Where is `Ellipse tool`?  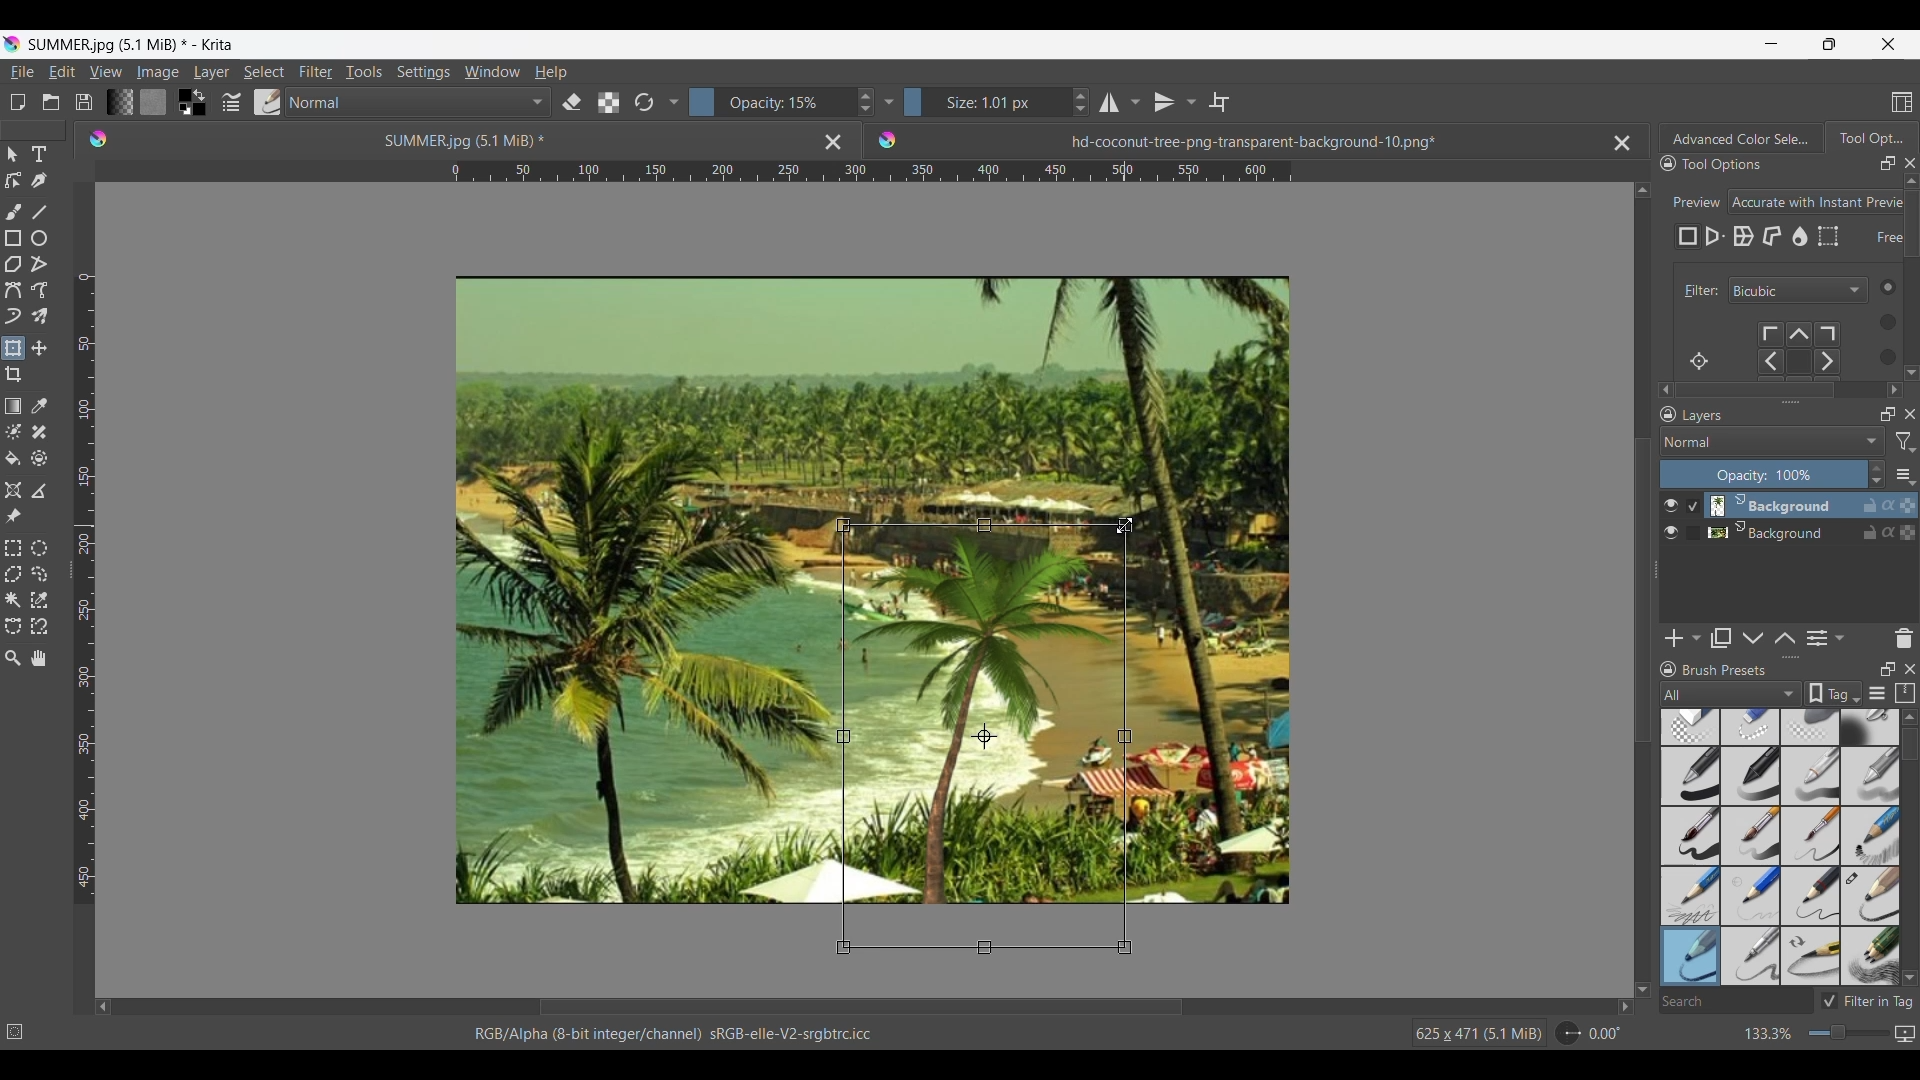
Ellipse tool is located at coordinates (38, 238).